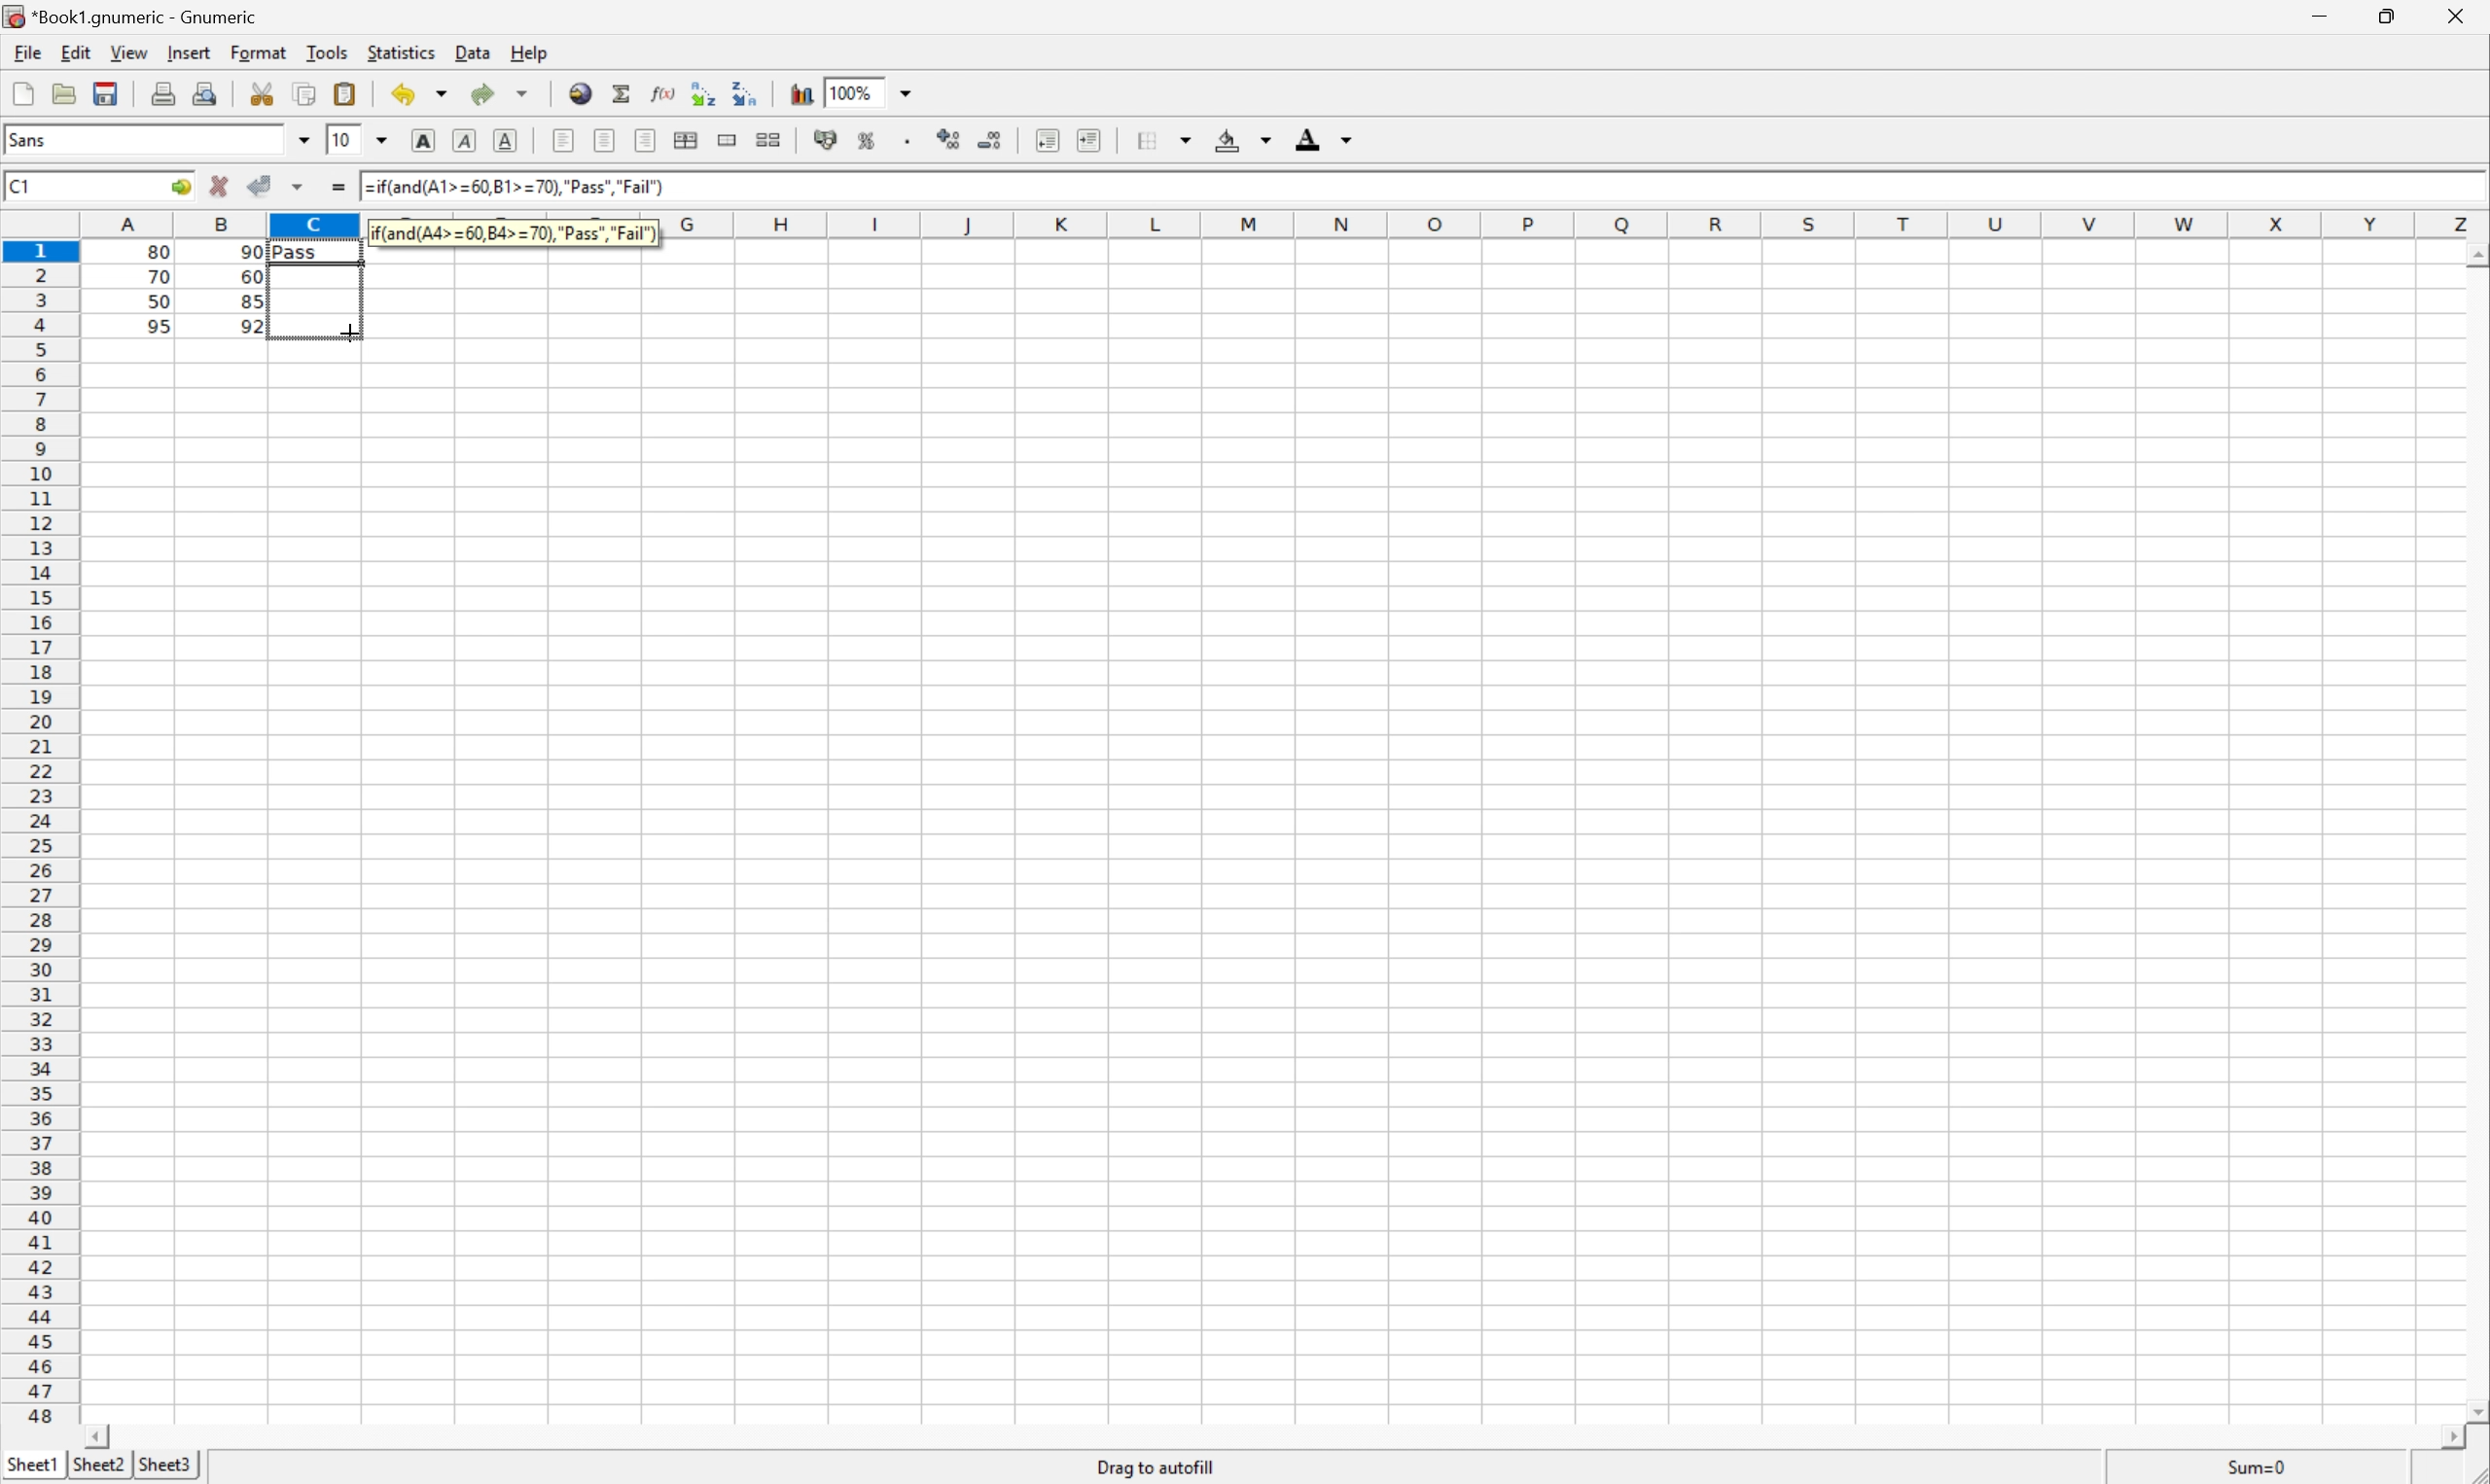 The image size is (2490, 1484). What do you see at coordinates (258, 50) in the screenshot?
I see `Format` at bounding box center [258, 50].